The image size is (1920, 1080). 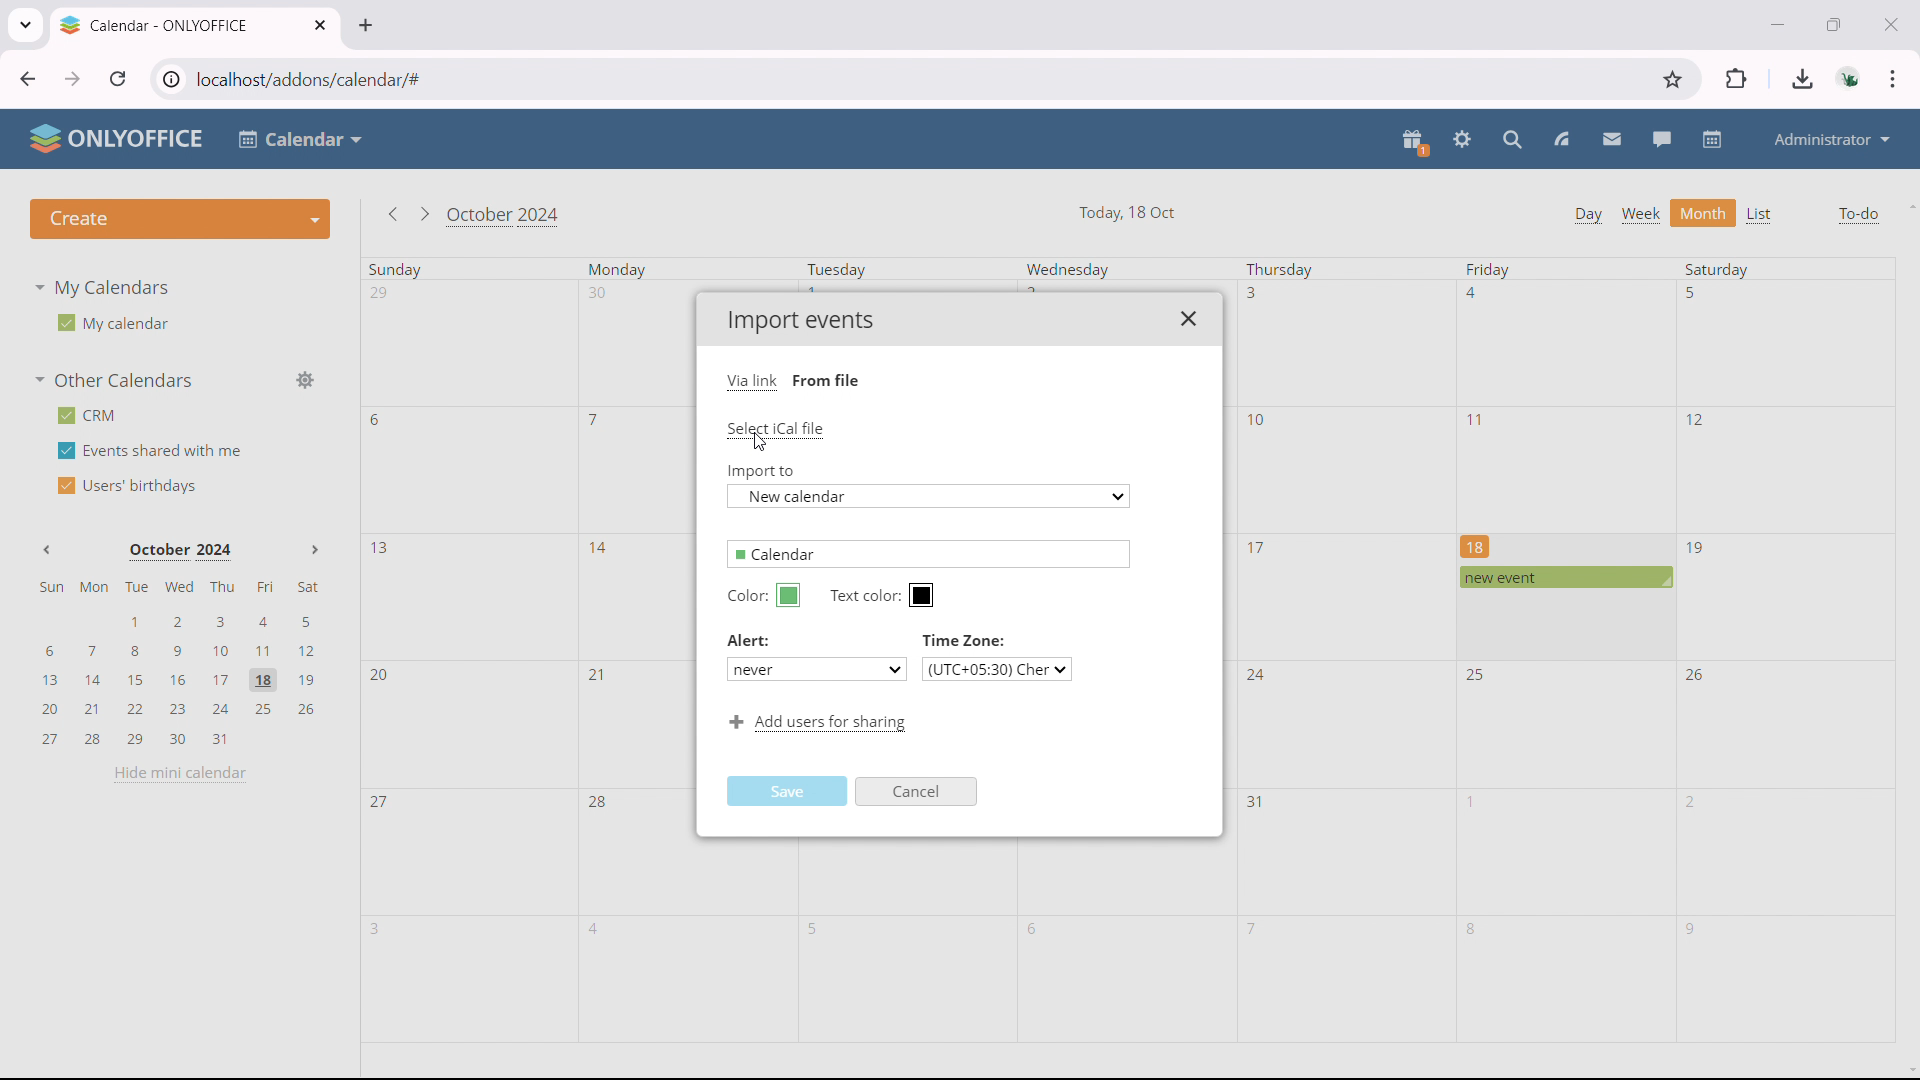 What do you see at coordinates (1256, 677) in the screenshot?
I see `24` at bounding box center [1256, 677].